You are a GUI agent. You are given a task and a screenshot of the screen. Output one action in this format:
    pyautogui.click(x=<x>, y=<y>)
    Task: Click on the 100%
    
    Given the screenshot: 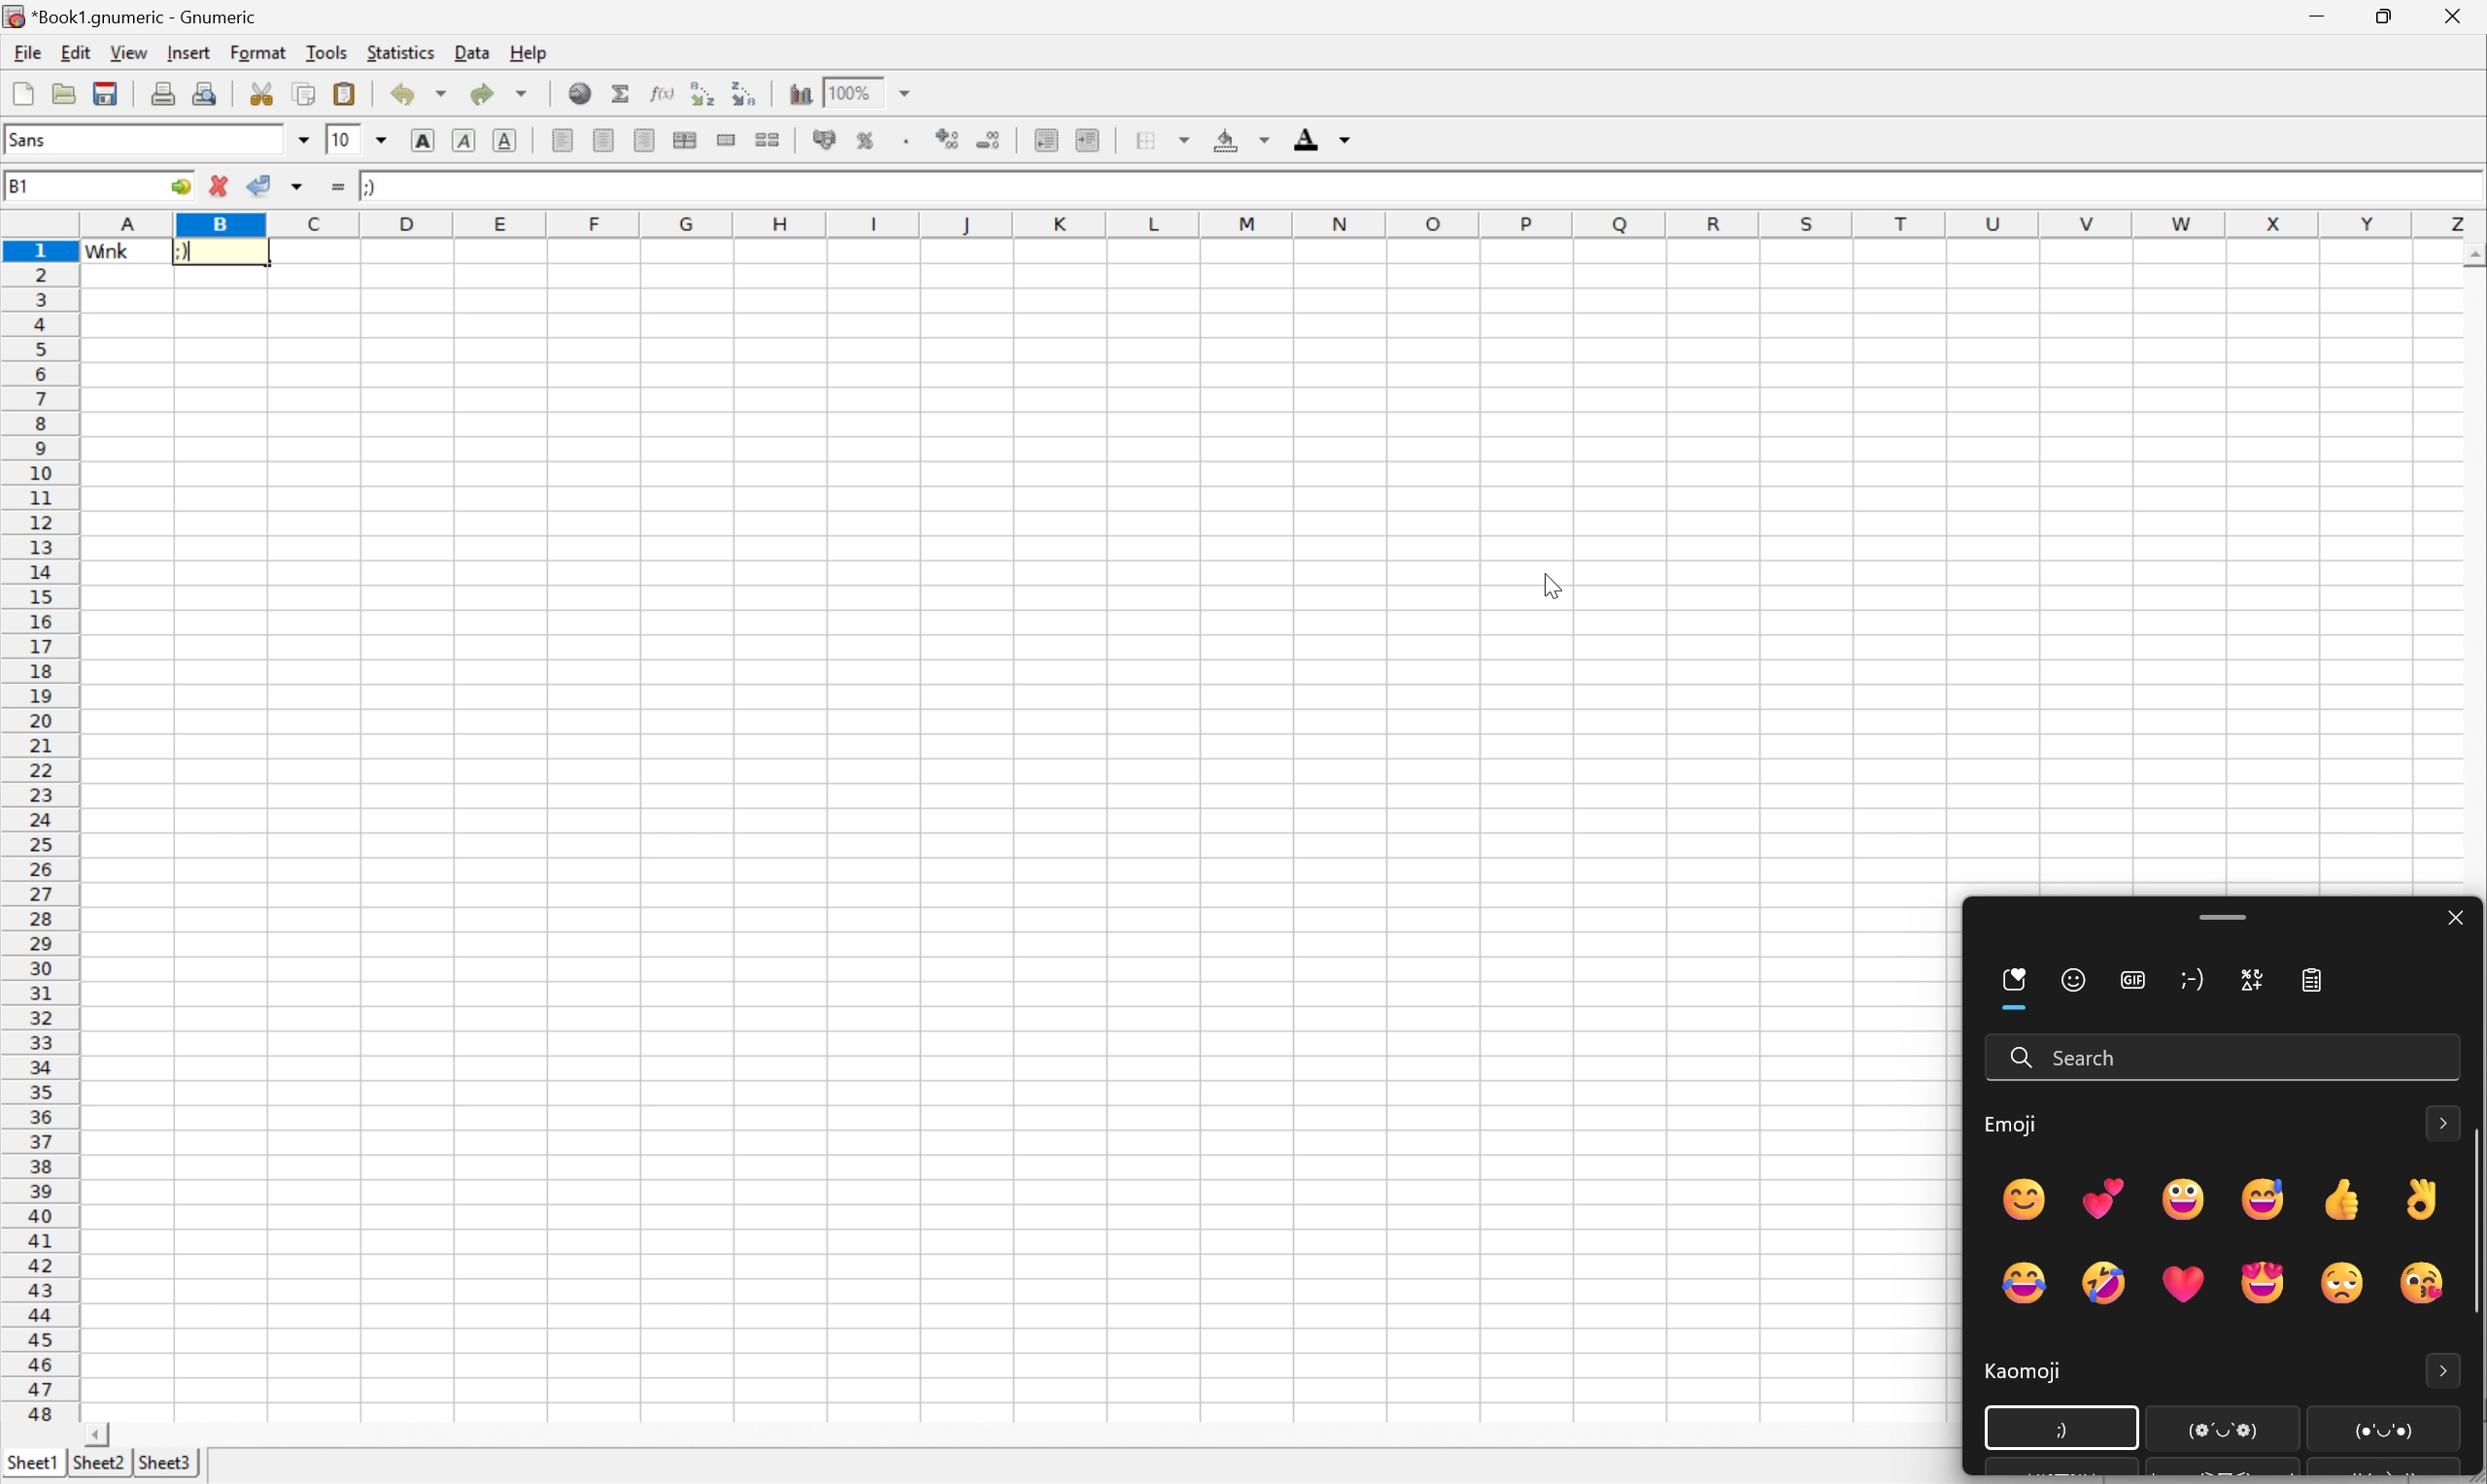 What is the action you would take?
    pyautogui.click(x=854, y=92)
    